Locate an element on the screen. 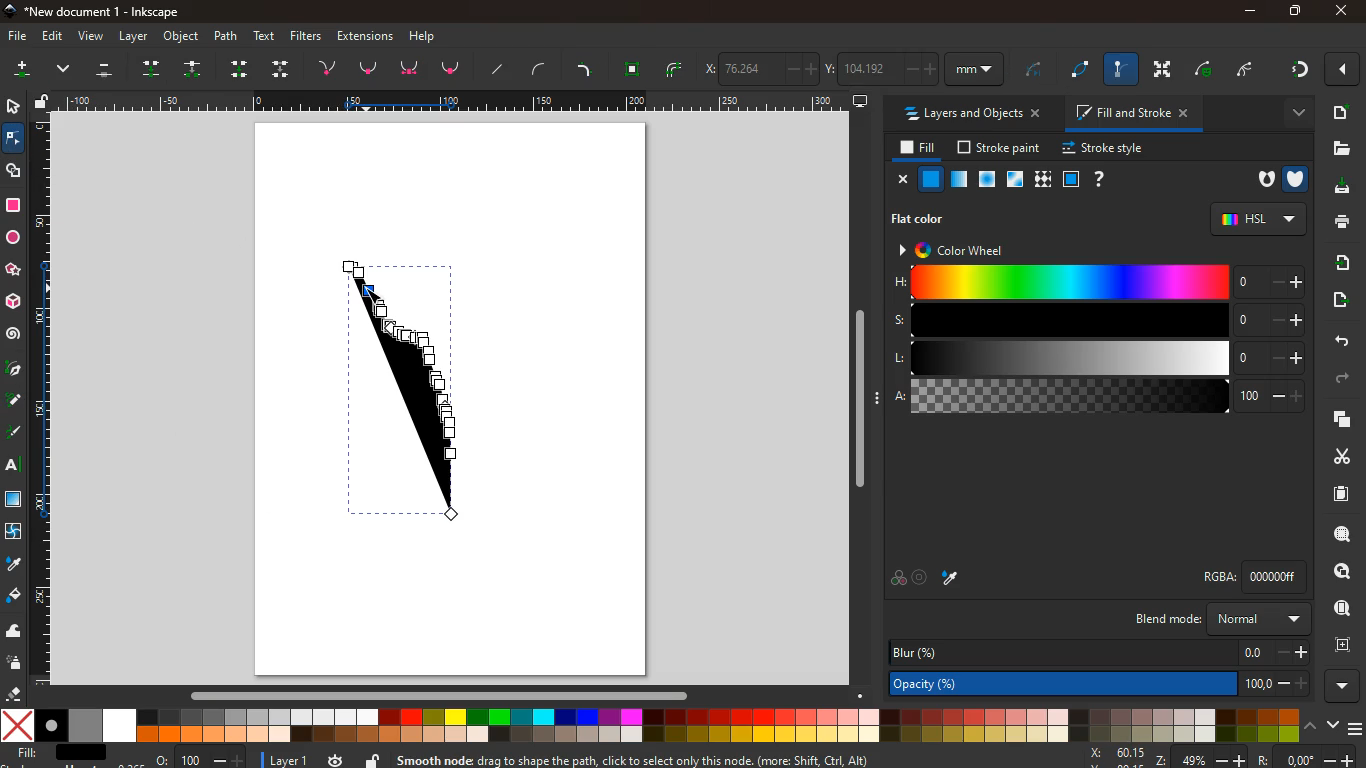  zoom is located at coordinates (201, 756).